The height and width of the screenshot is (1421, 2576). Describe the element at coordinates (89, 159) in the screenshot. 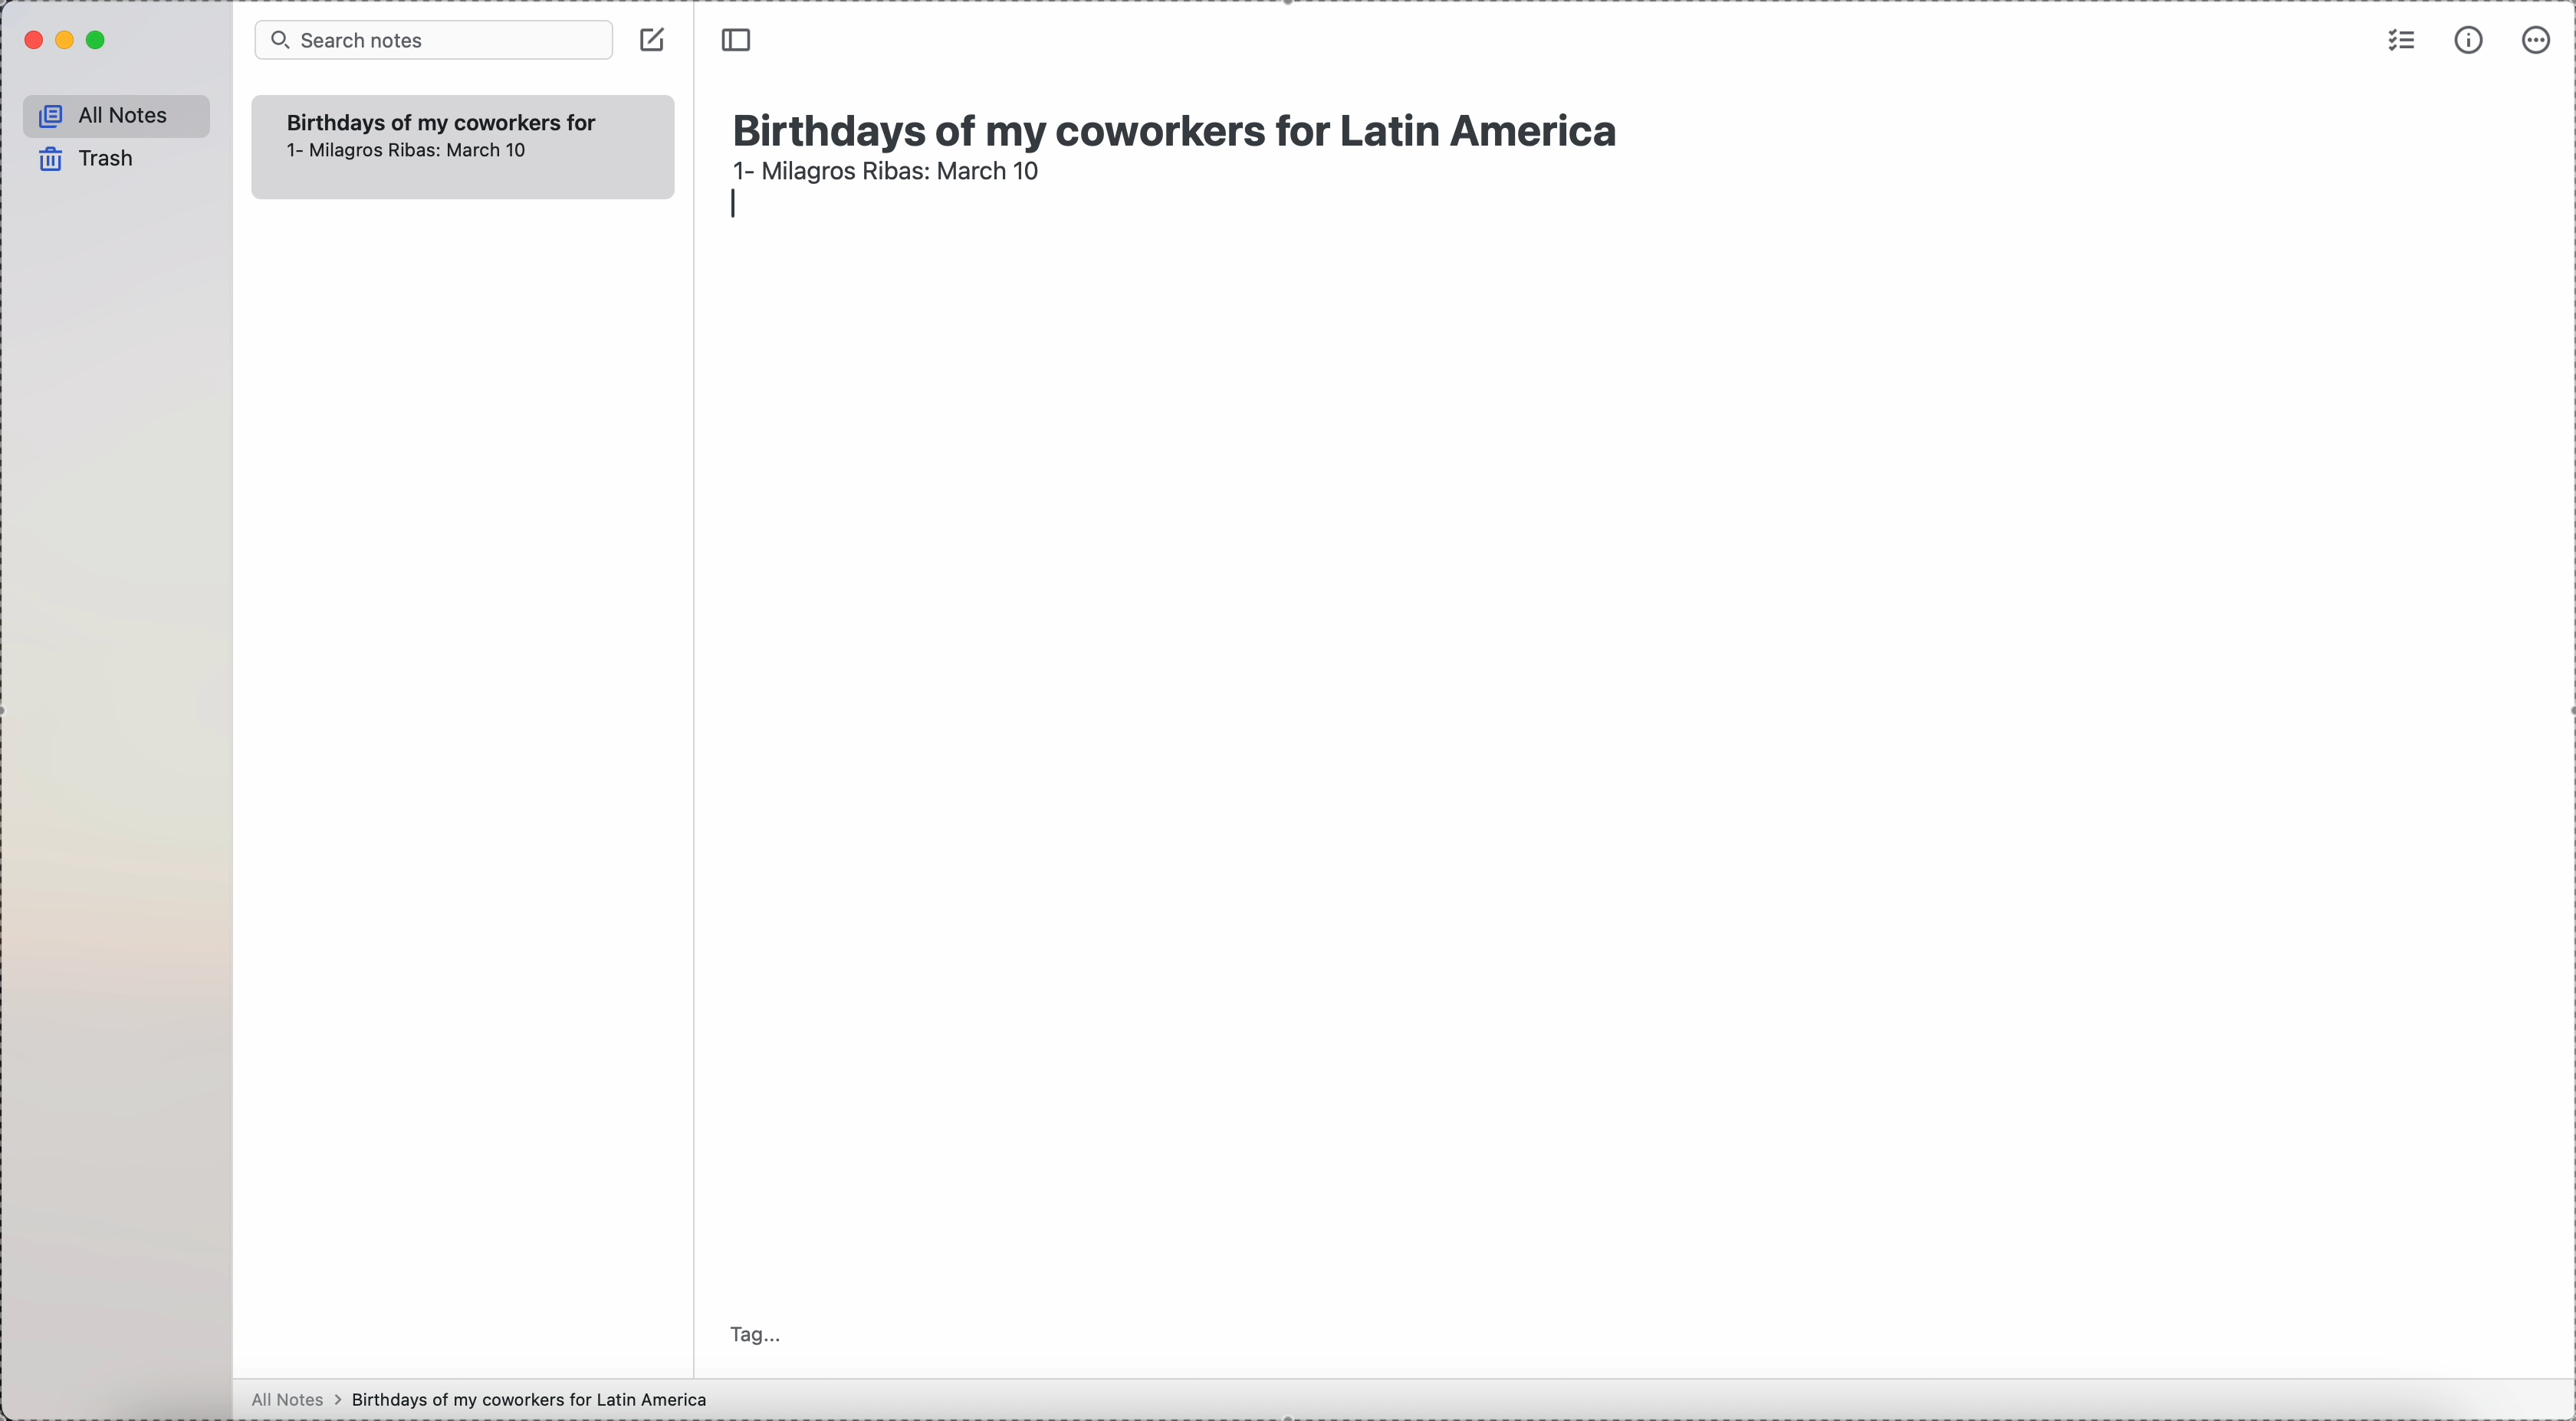

I see `trash` at that location.